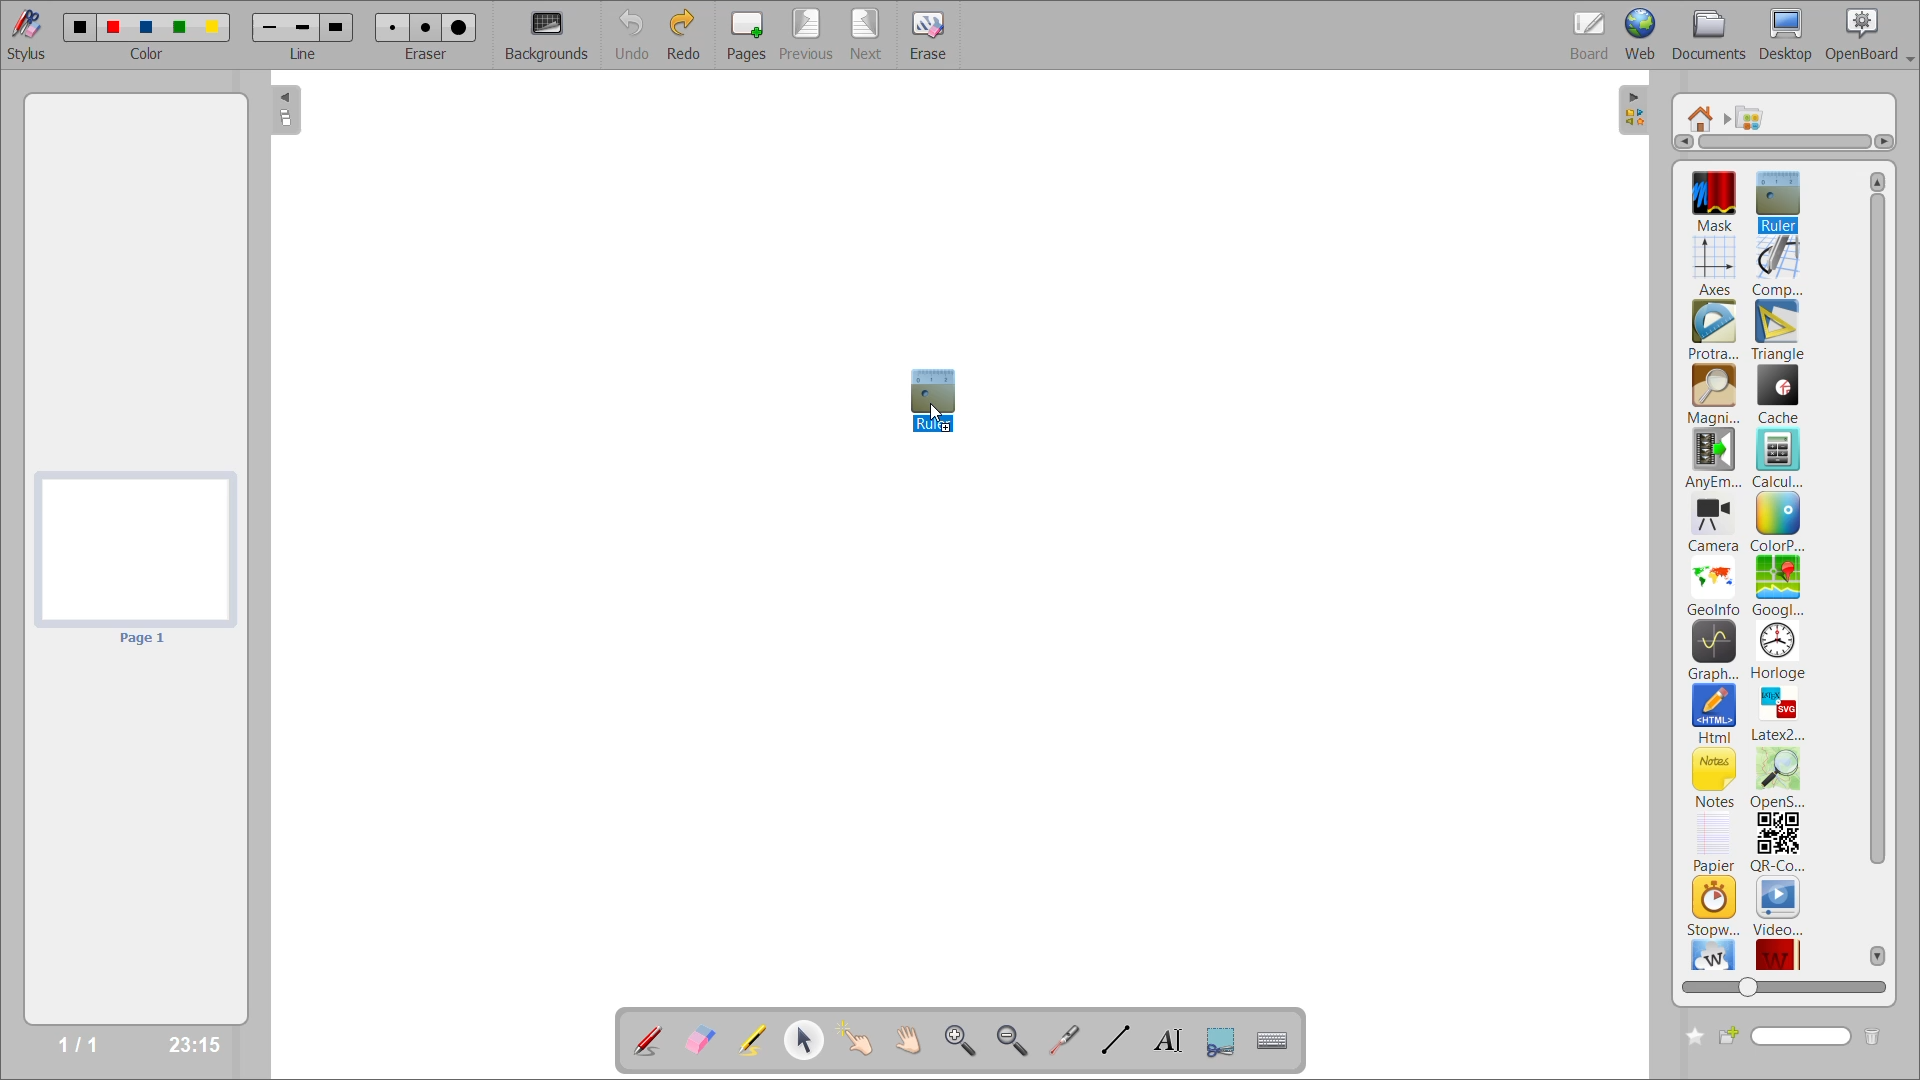 The height and width of the screenshot is (1080, 1920). I want to click on annotate document, so click(645, 1038).